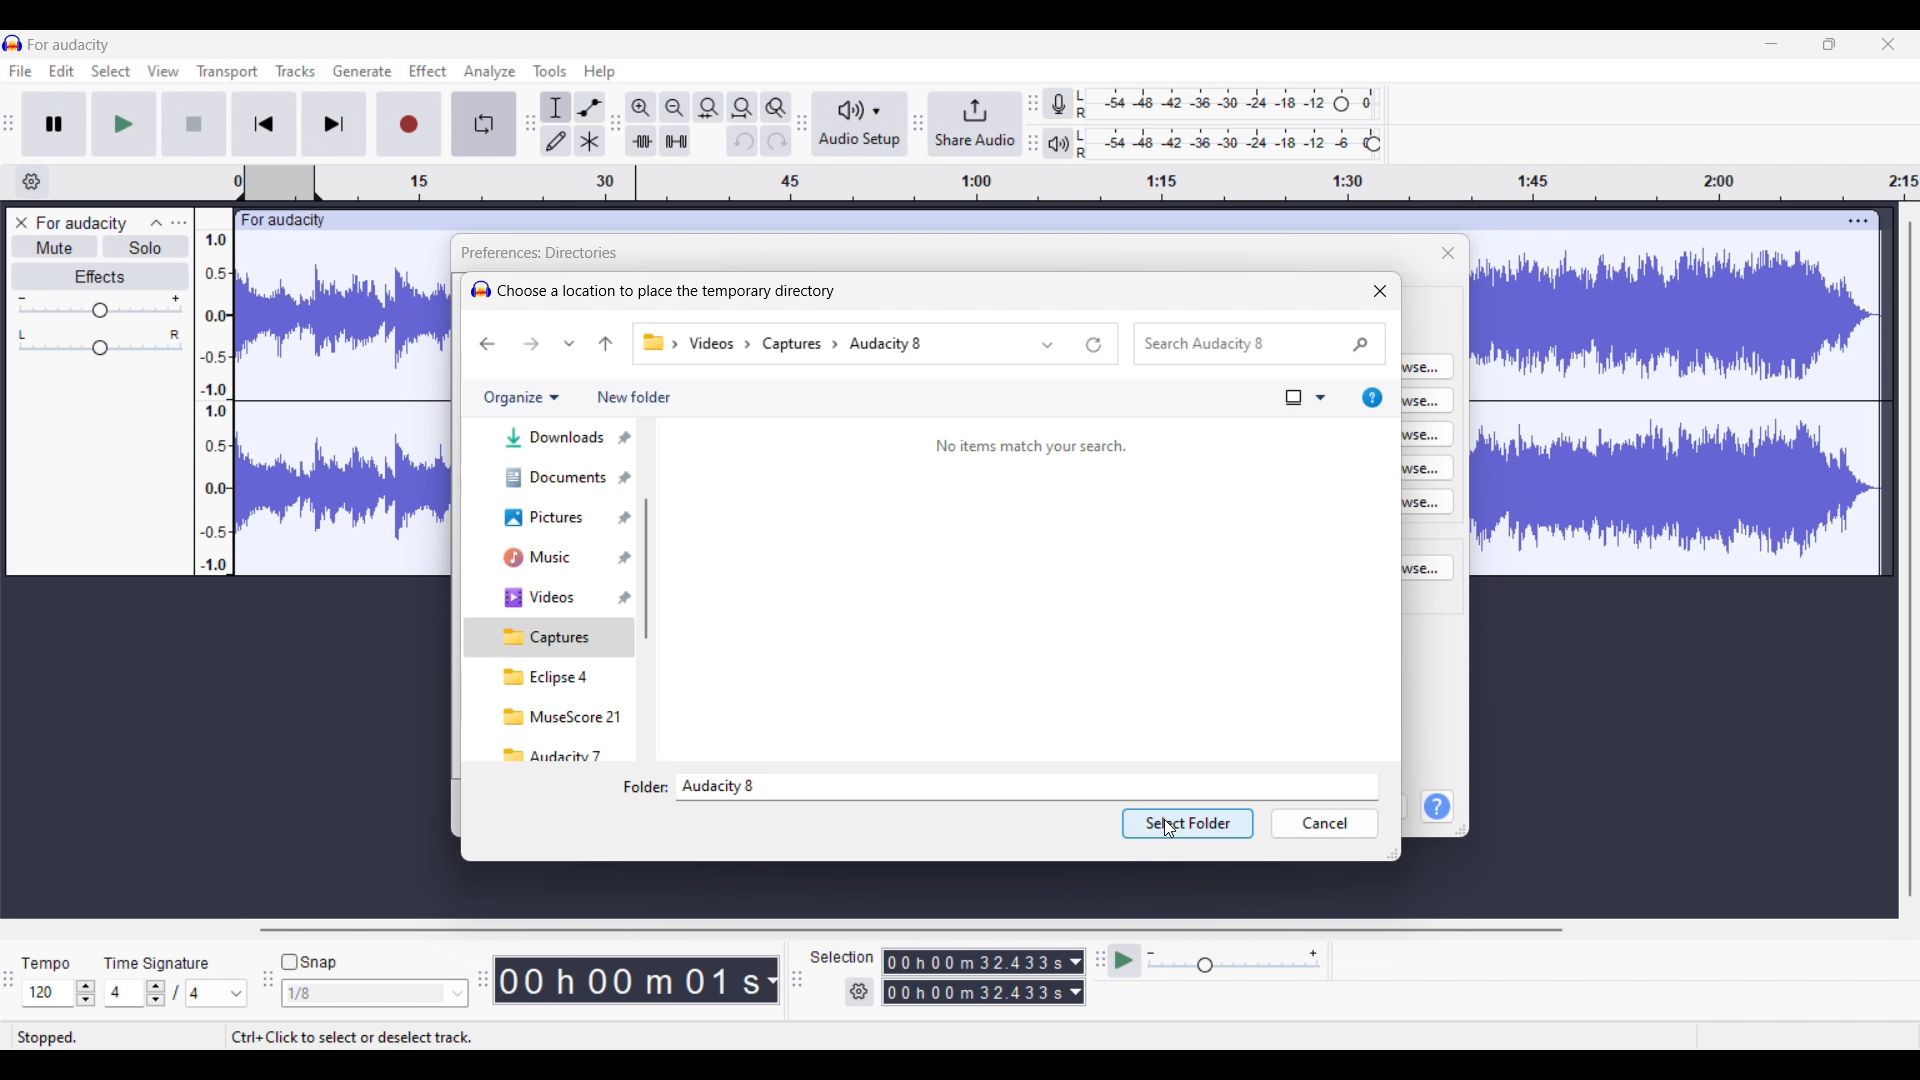  I want to click on Input tempo, so click(47, 993).